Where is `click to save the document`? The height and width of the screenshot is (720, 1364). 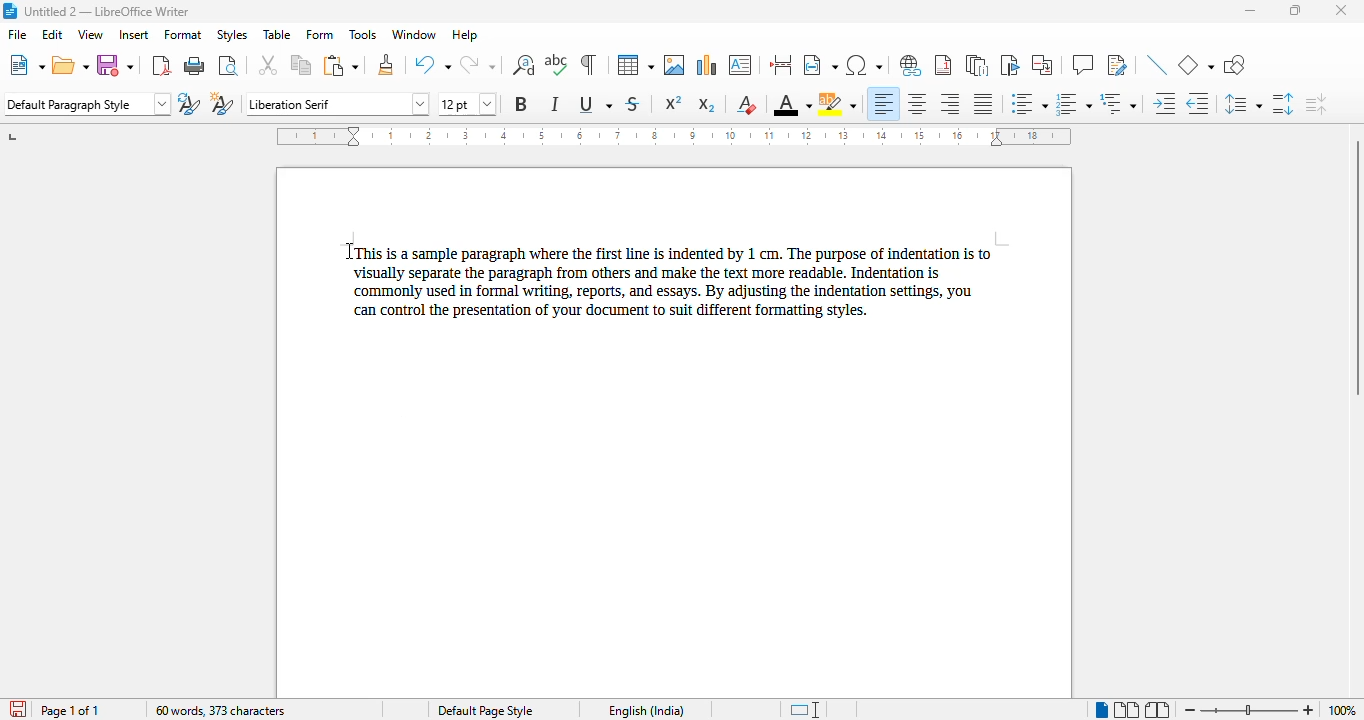 click to save the document is located at coordinates (17, 708).